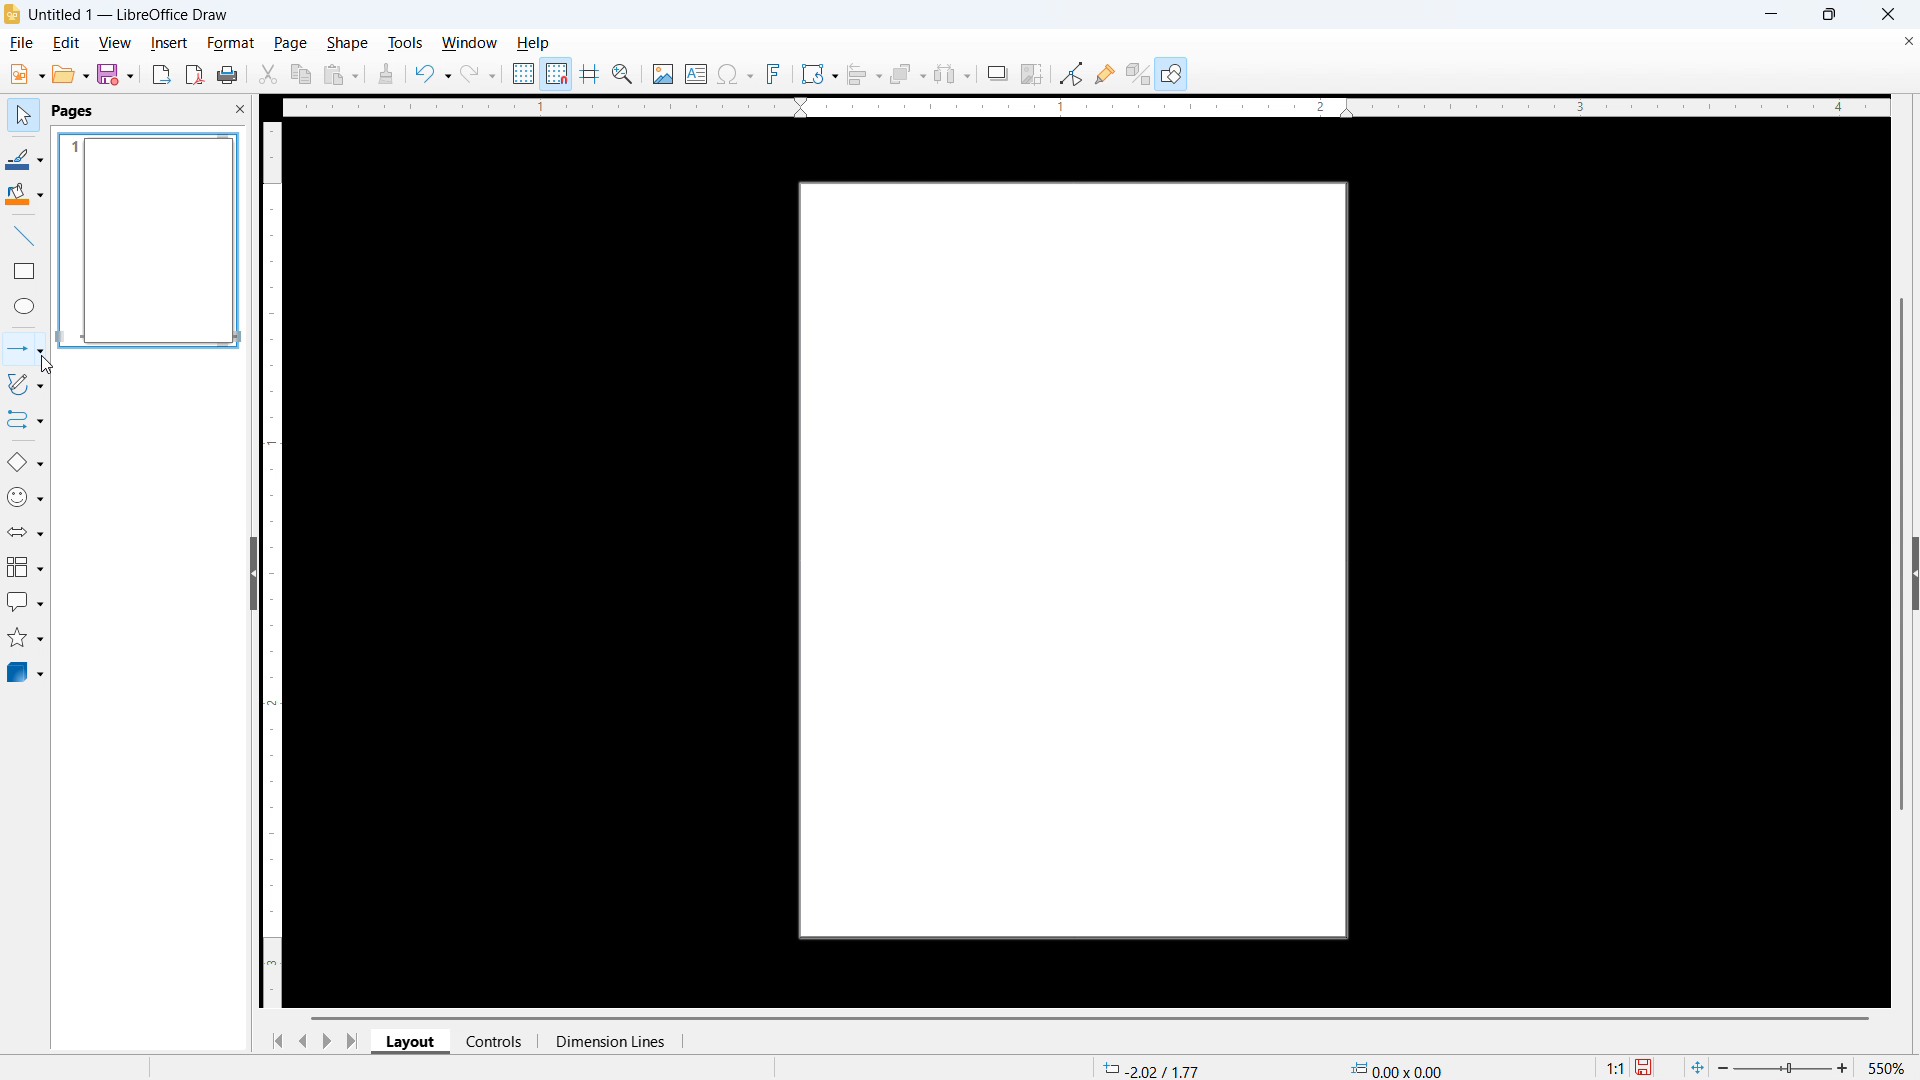 The image size is (1920, 1080). What do you see at coordinates (70, 74) in the screenshot?
I see `open ` at bounding box center [70, 74].